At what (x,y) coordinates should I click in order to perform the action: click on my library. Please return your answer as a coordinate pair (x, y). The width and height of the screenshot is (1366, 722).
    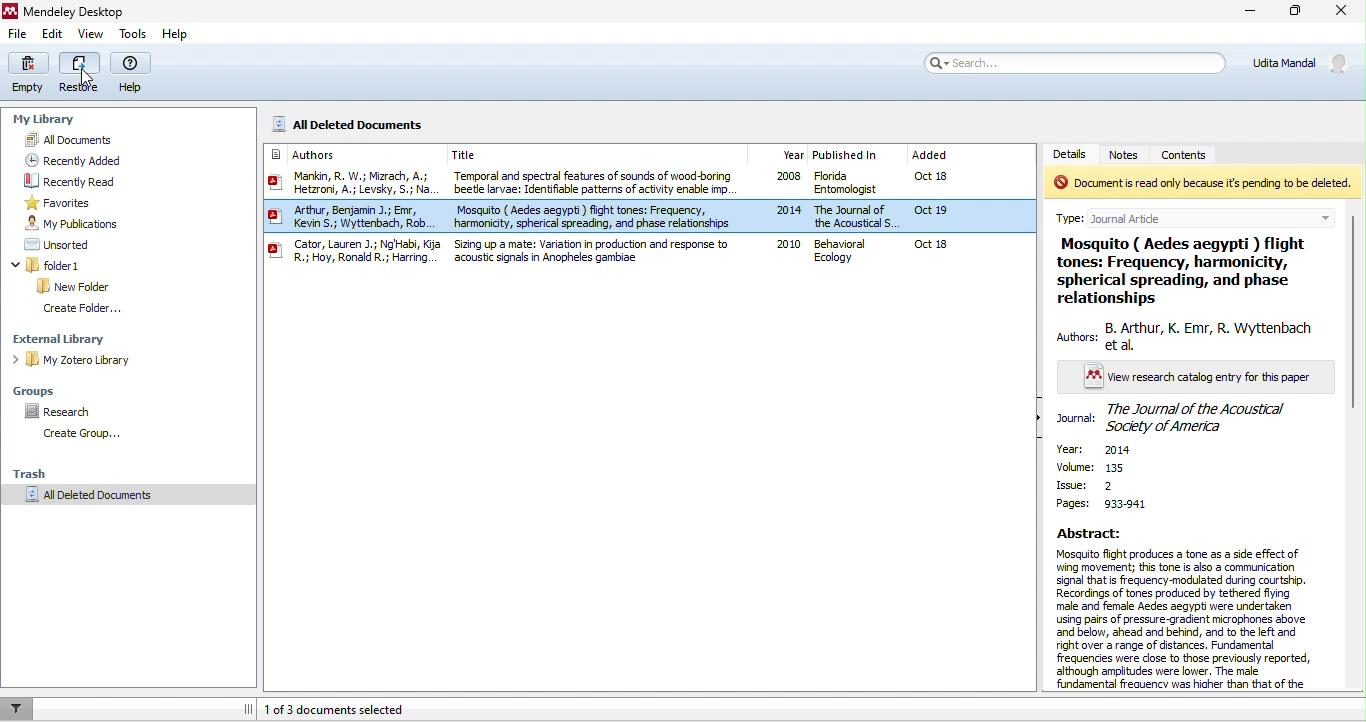
    Looking at the image, I should click on (48, 121).